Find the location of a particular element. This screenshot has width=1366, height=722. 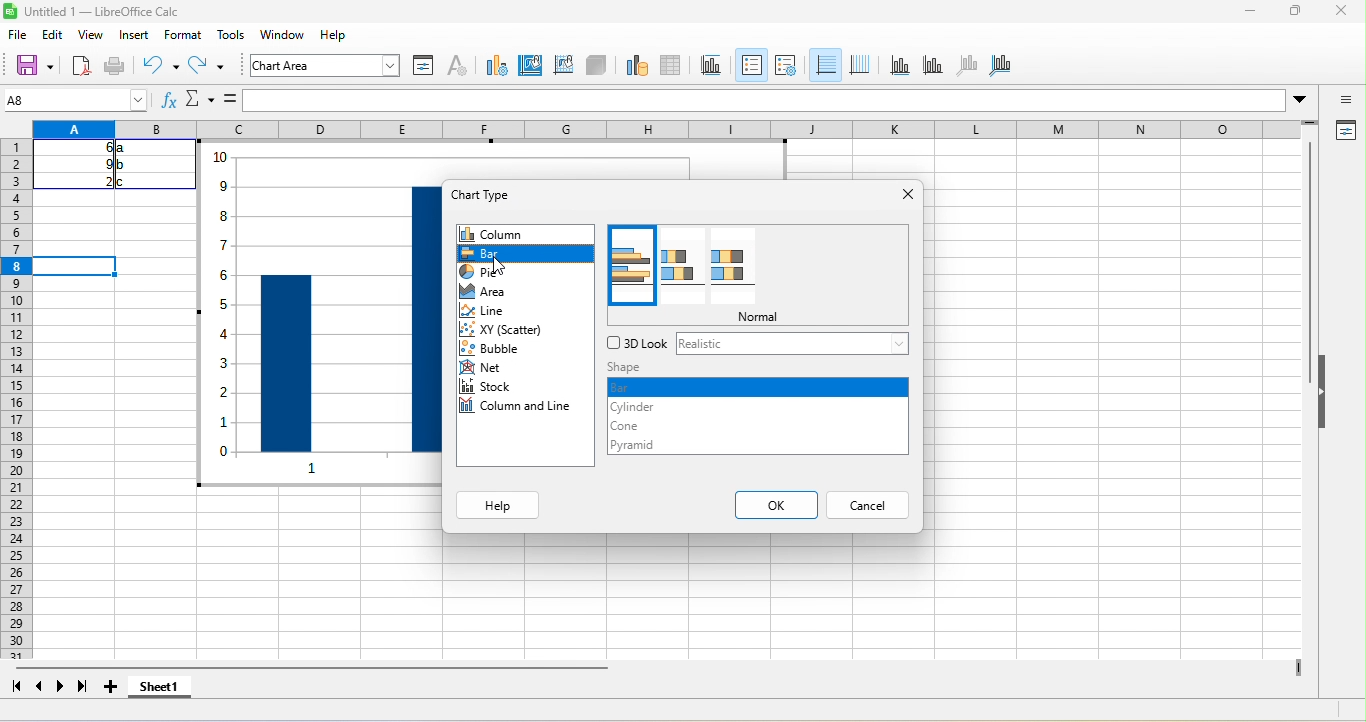

save is located at coordinates (116, 64).